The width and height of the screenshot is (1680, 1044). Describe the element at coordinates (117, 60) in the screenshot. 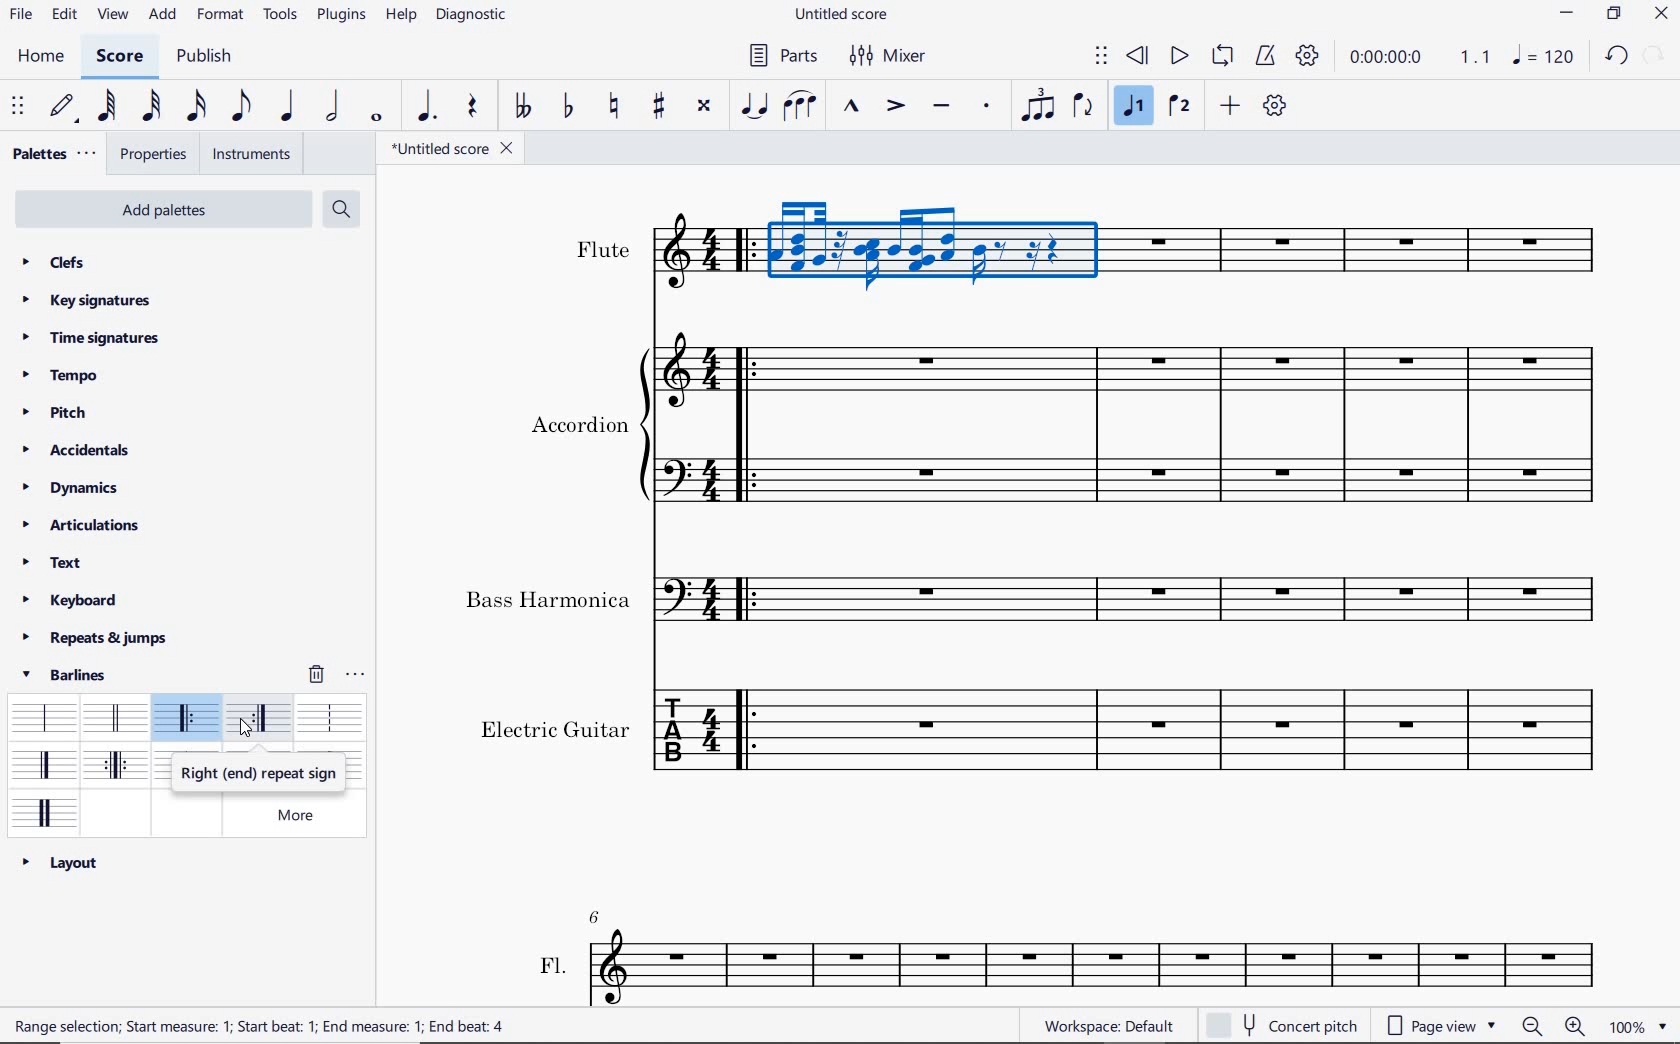

I see `SCORE` at that location.